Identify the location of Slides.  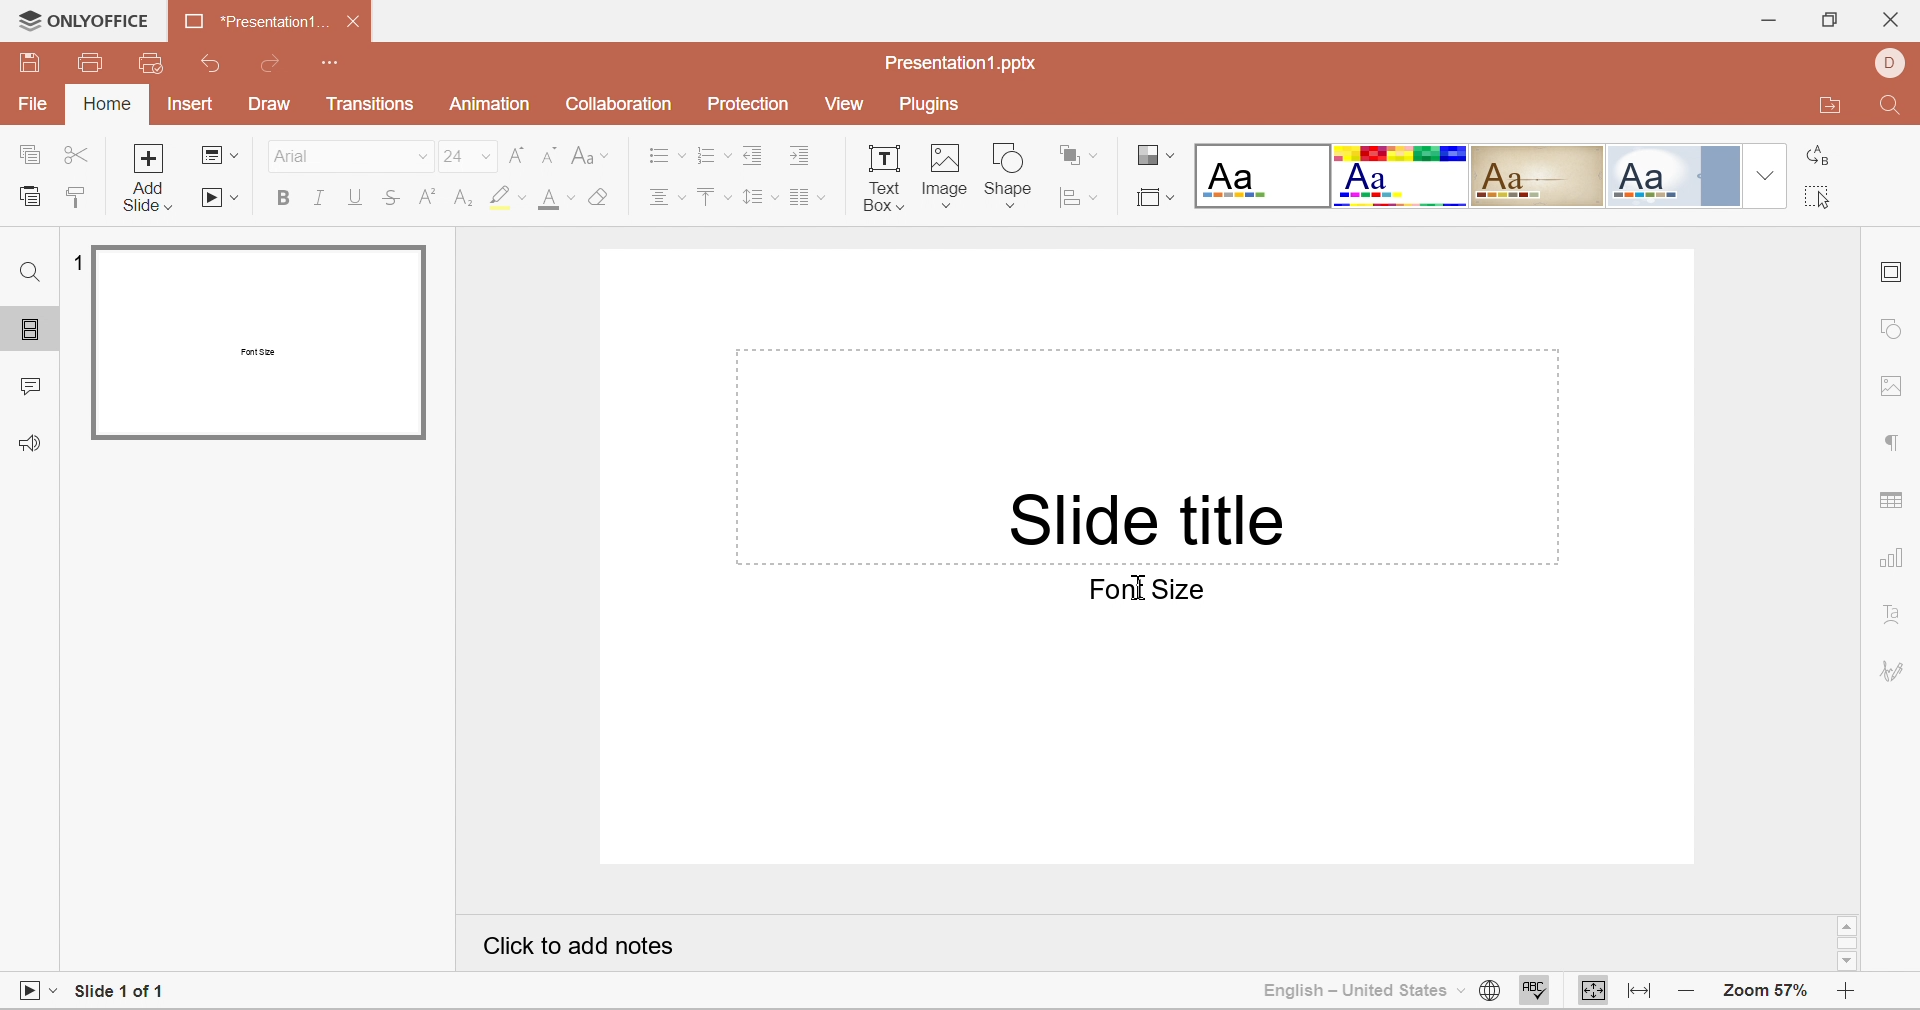
(33, 331).